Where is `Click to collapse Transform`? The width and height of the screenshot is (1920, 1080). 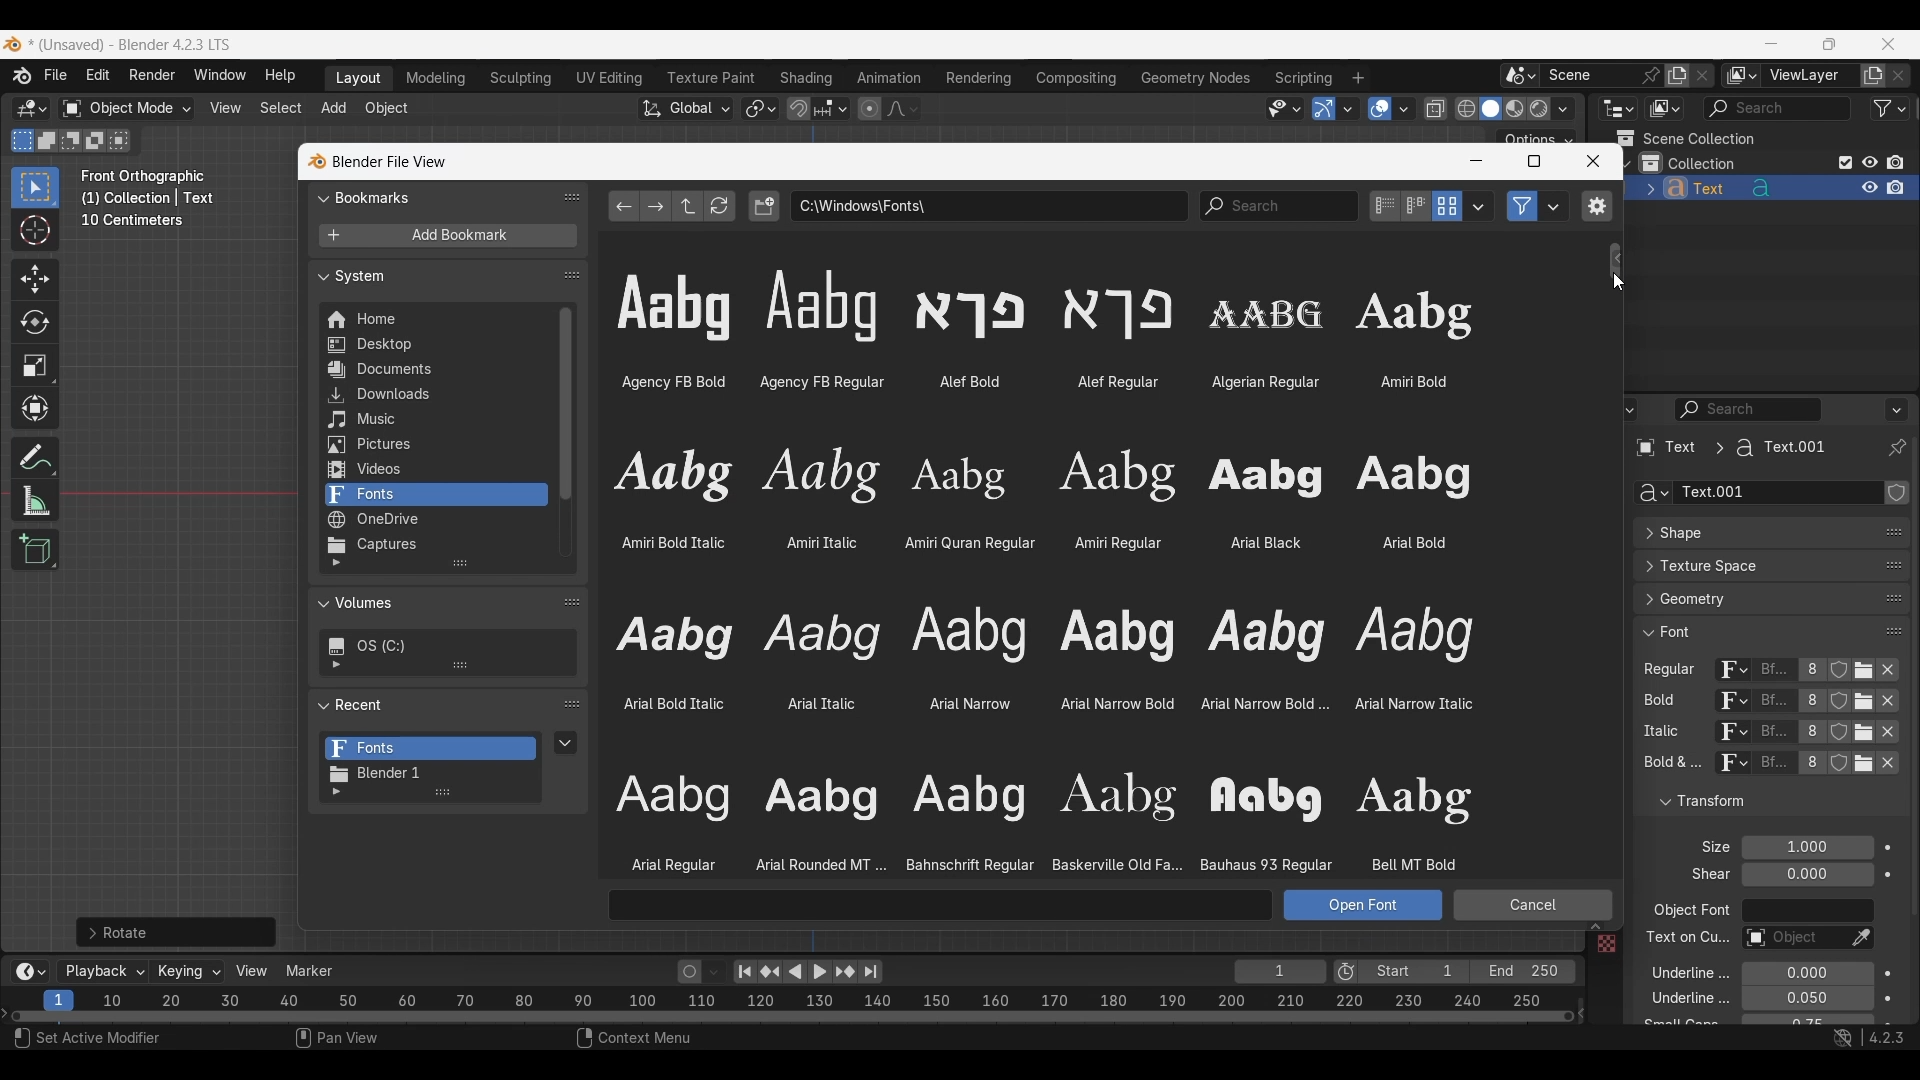
Click to collapse Transform is located at coordinates (1754, 802).